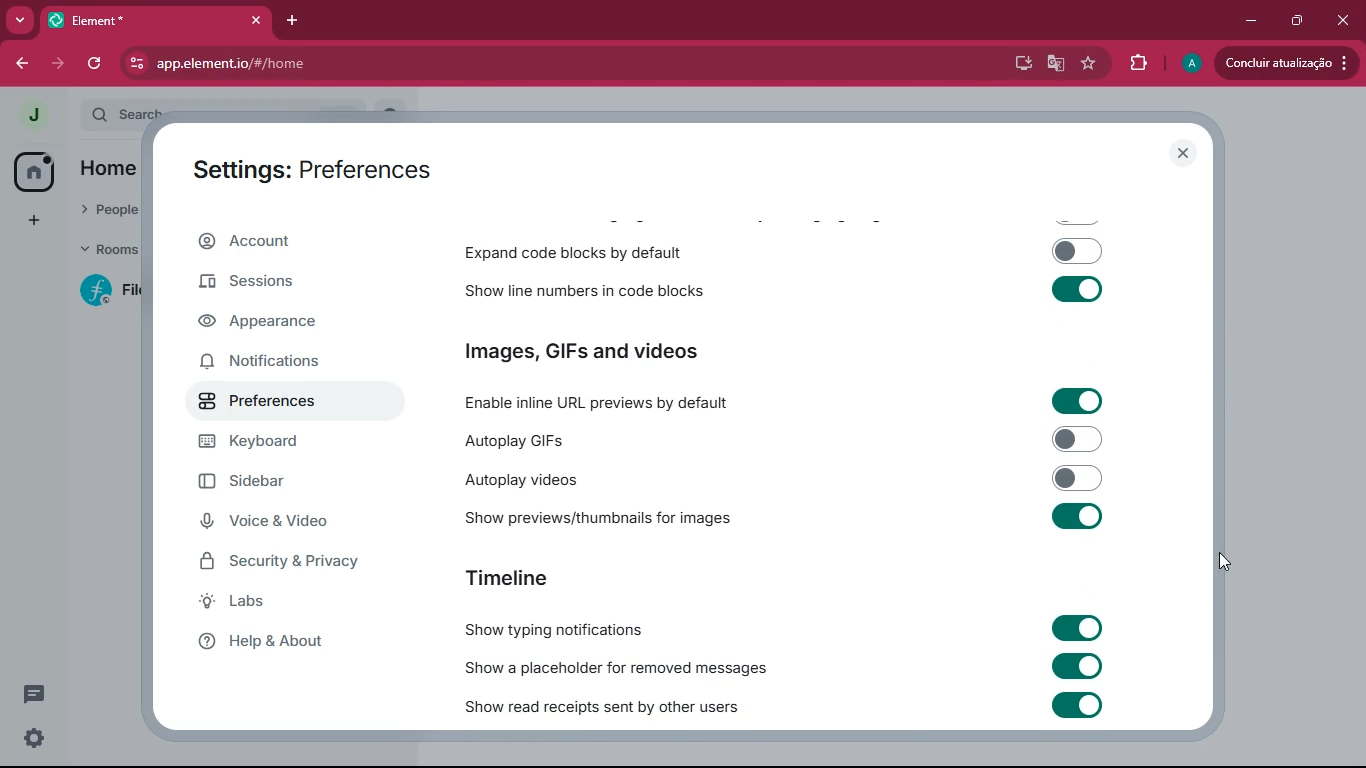  Describe the element at coordinates (285, 565) in the screenshot. I see `security & privacy` at that location.